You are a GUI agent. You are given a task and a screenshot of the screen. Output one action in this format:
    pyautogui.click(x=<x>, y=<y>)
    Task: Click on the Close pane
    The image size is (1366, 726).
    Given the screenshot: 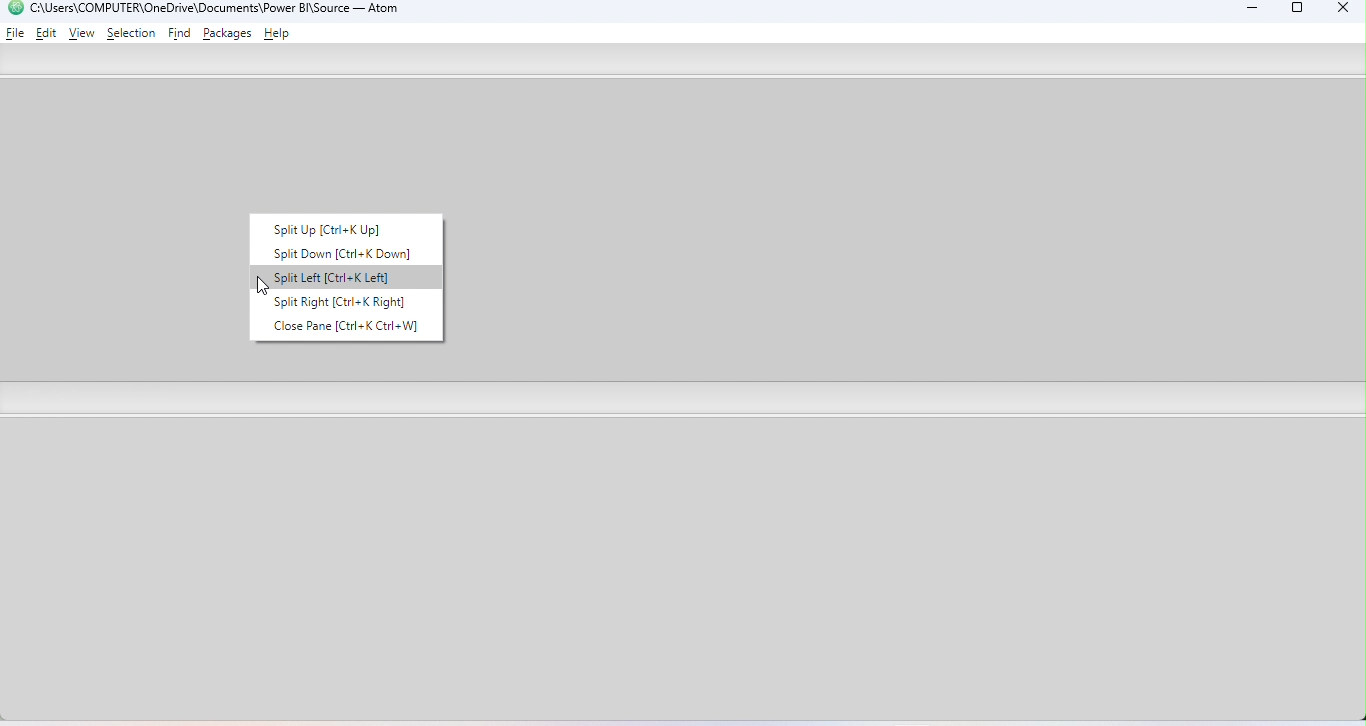 What is the action you would take?
    pyautogui.click(x=343, y=326)
    